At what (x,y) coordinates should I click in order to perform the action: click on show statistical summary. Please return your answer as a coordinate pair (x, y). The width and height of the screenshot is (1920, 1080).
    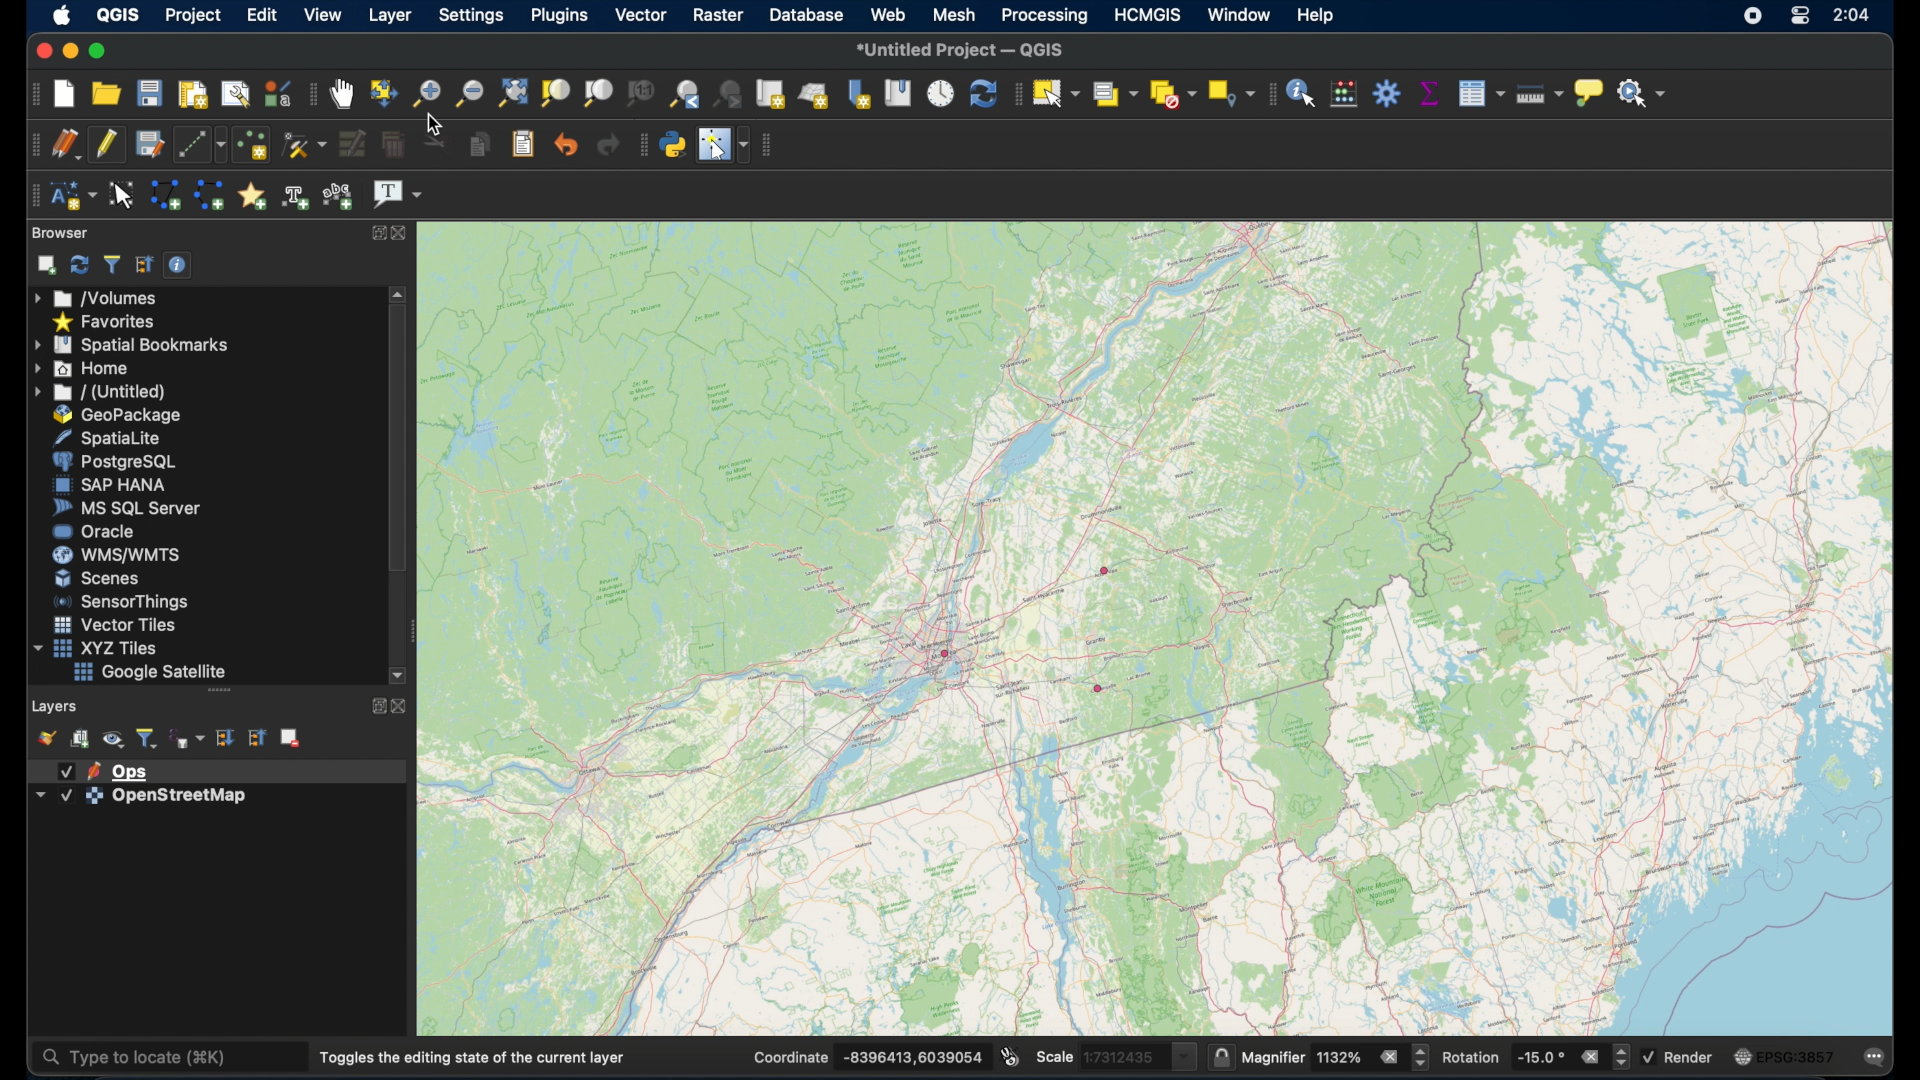
    Looking at the image, I should click on (1430, 92).